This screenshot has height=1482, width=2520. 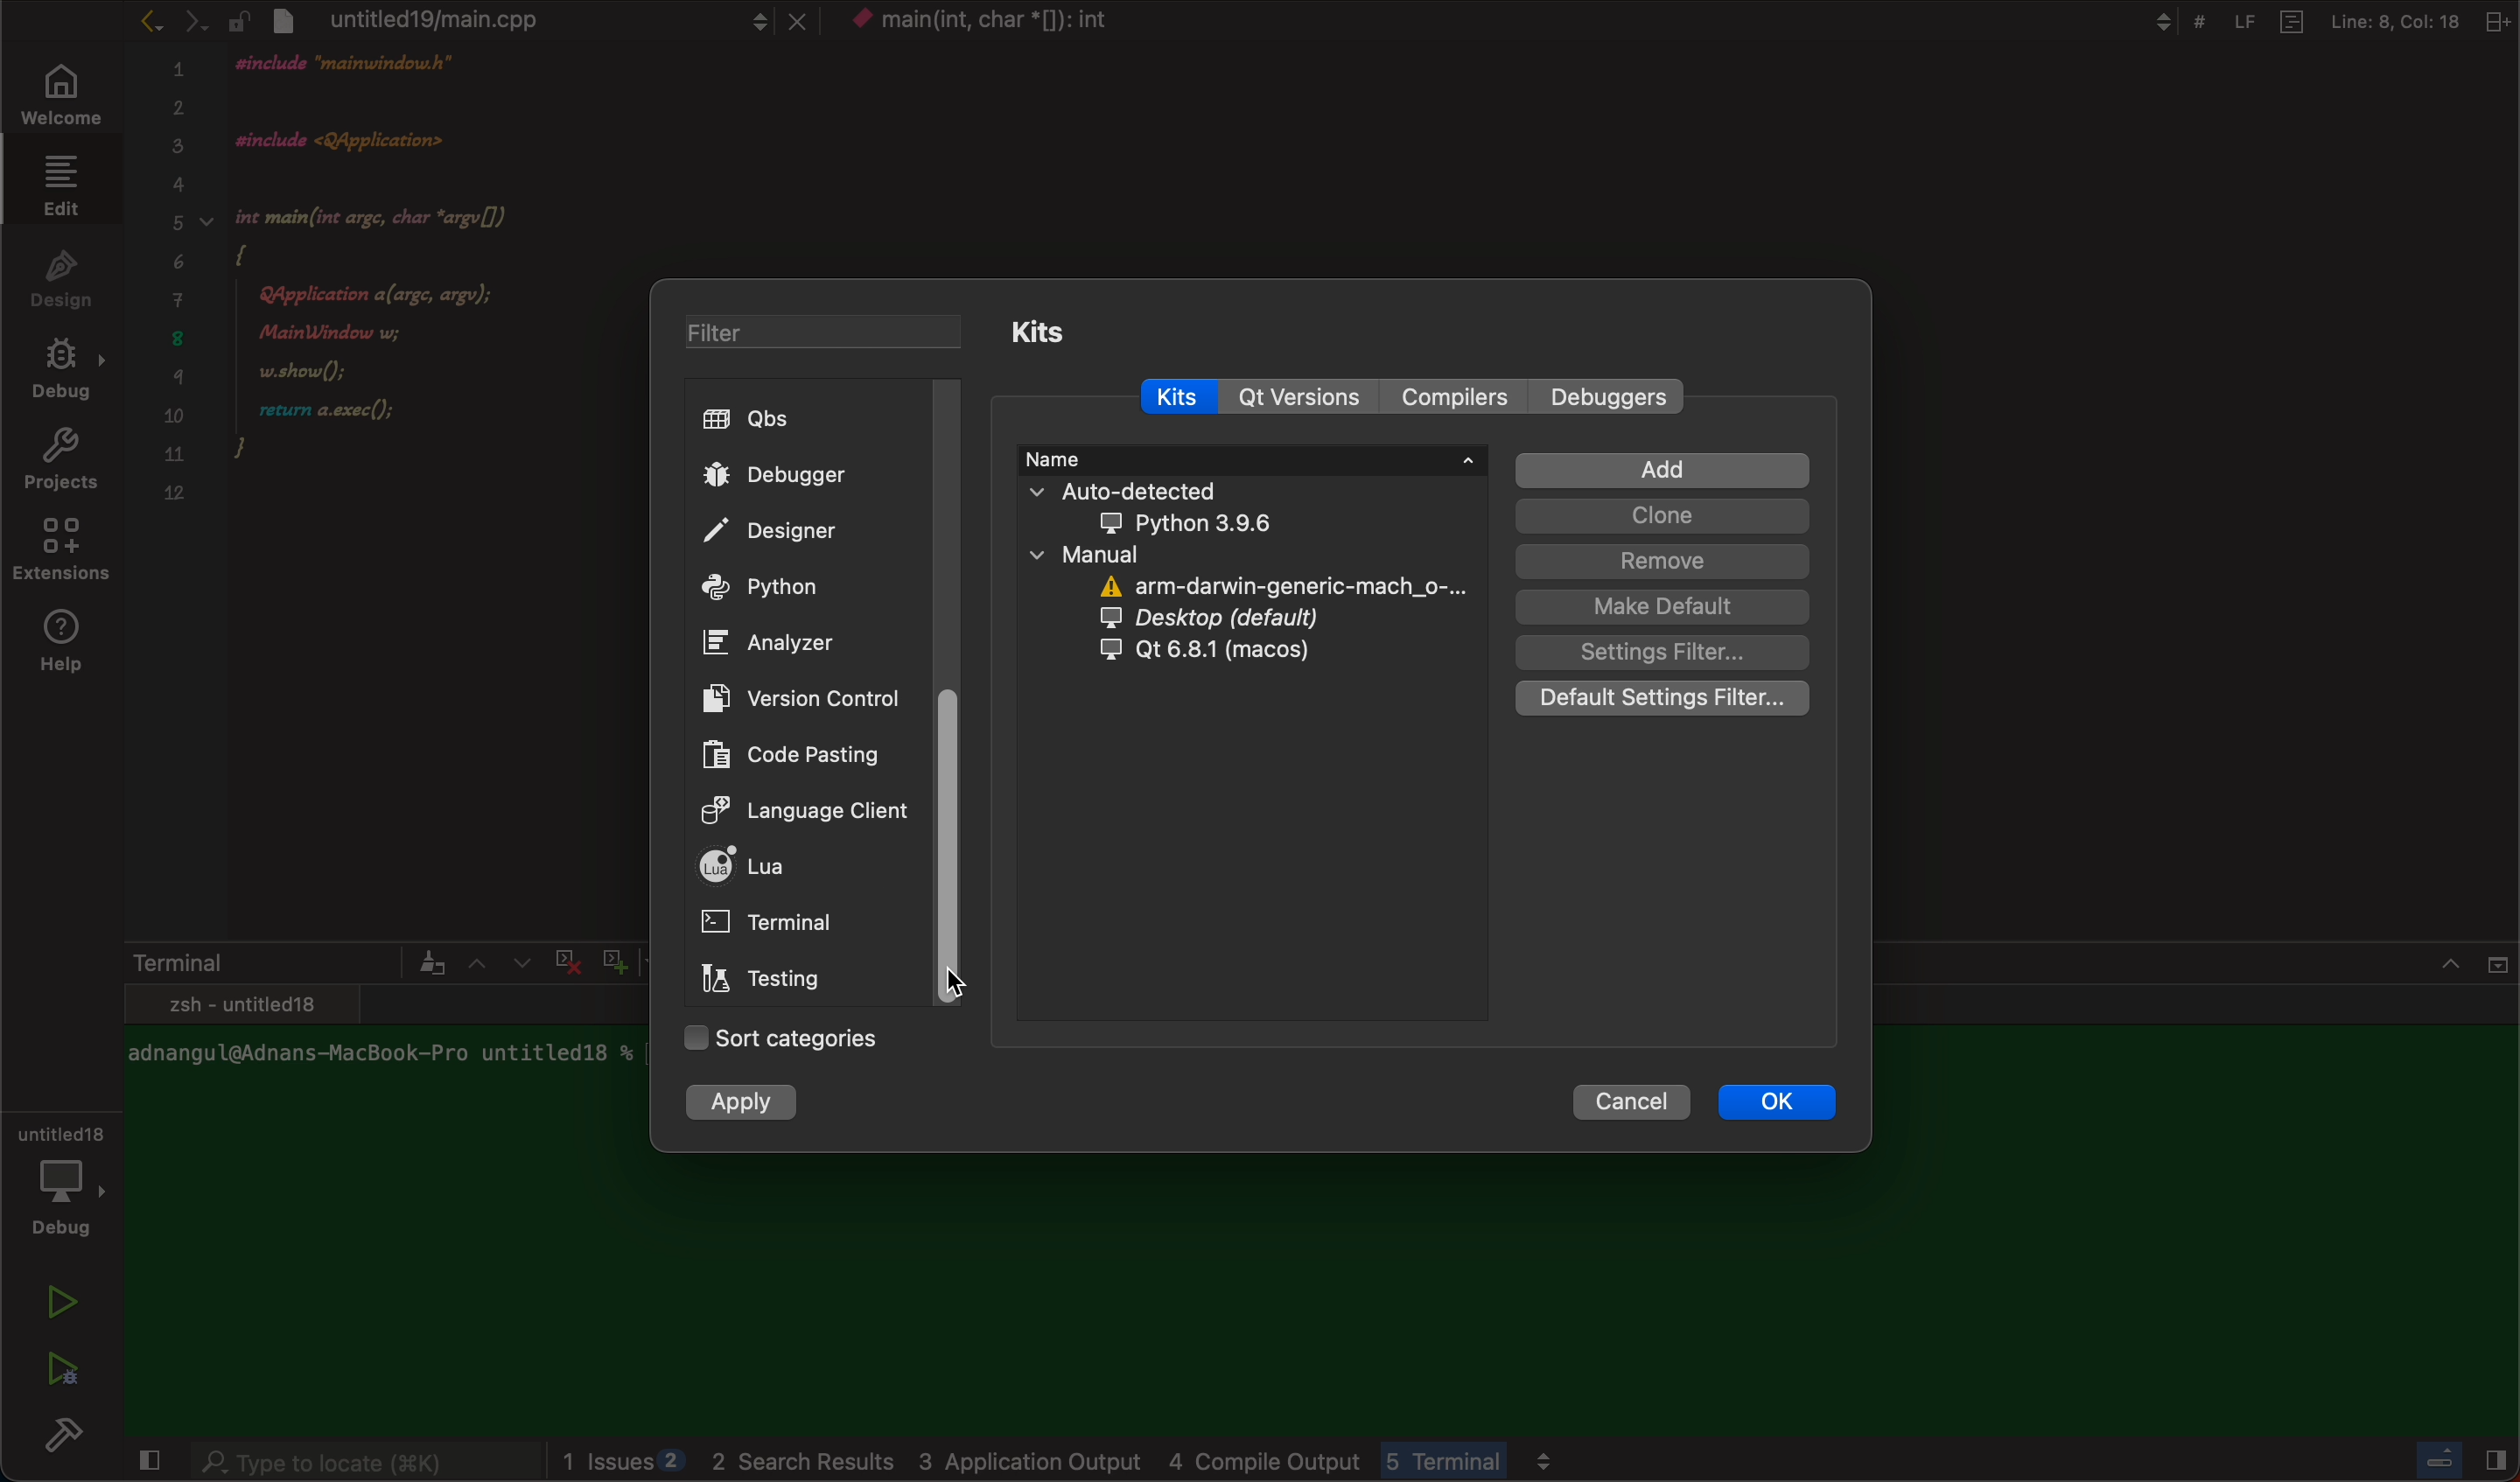 What do you see at coordinates (813, 420) in the screenshot?
I see `qbs` at bounding box center [813, 420].